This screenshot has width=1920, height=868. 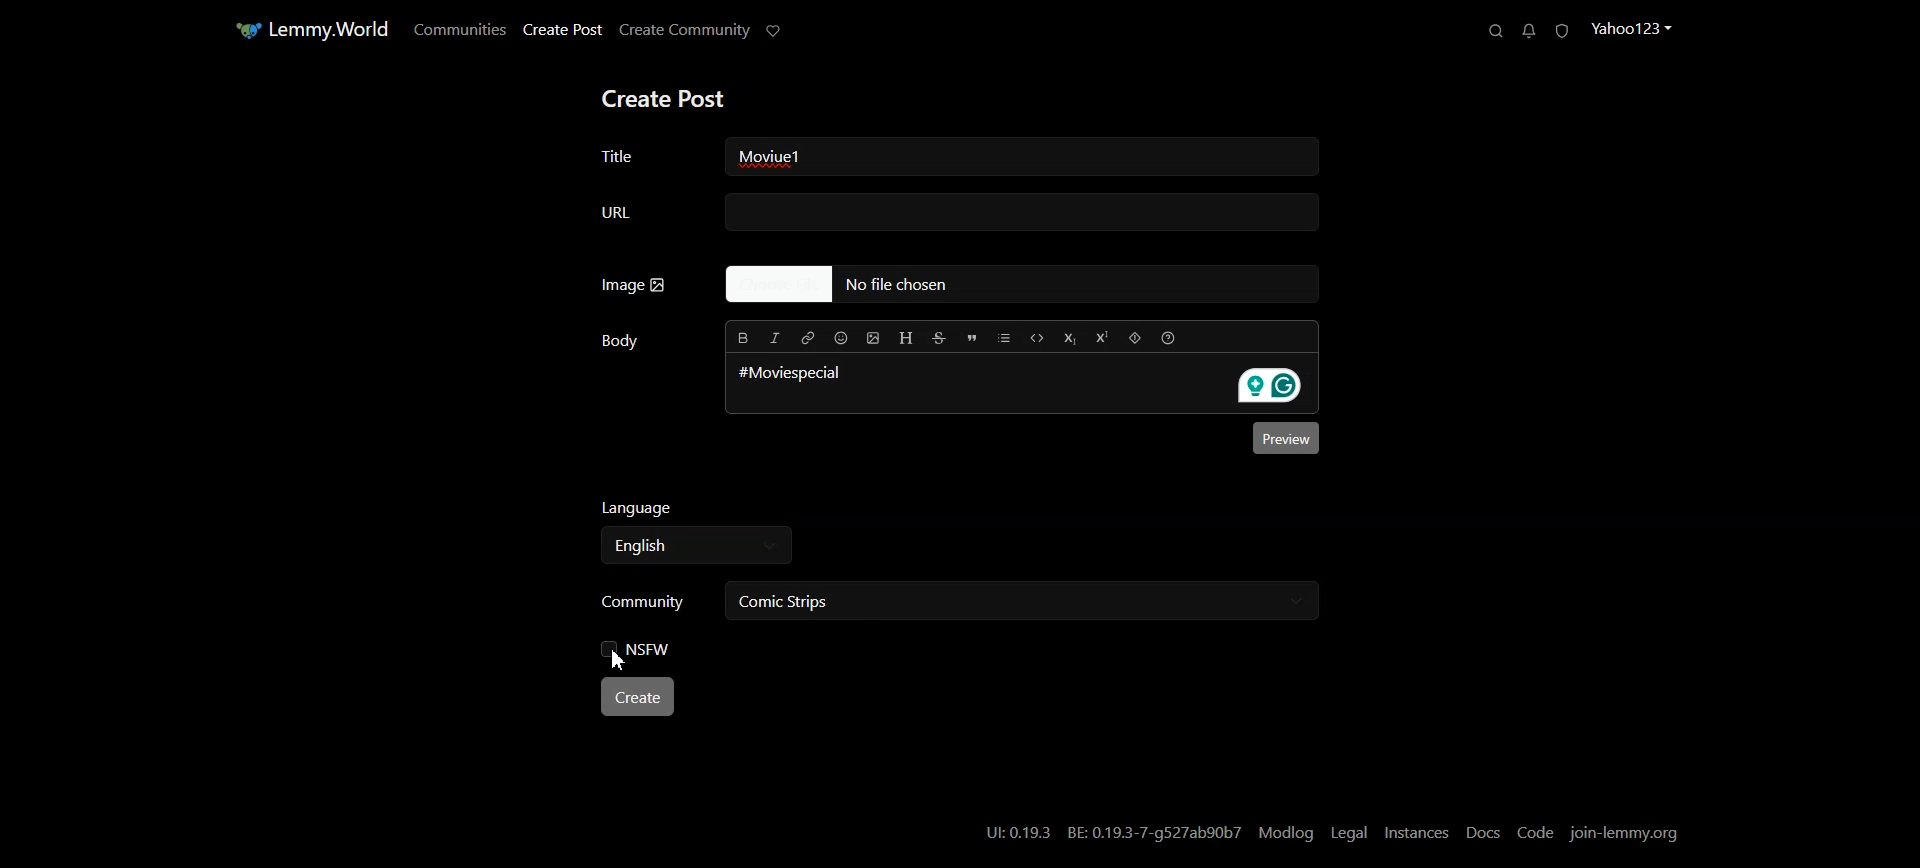 What do you see at coordinates (1280, 438) in the screenshot?
I see `Preview` at bounding box center [1280, 438].